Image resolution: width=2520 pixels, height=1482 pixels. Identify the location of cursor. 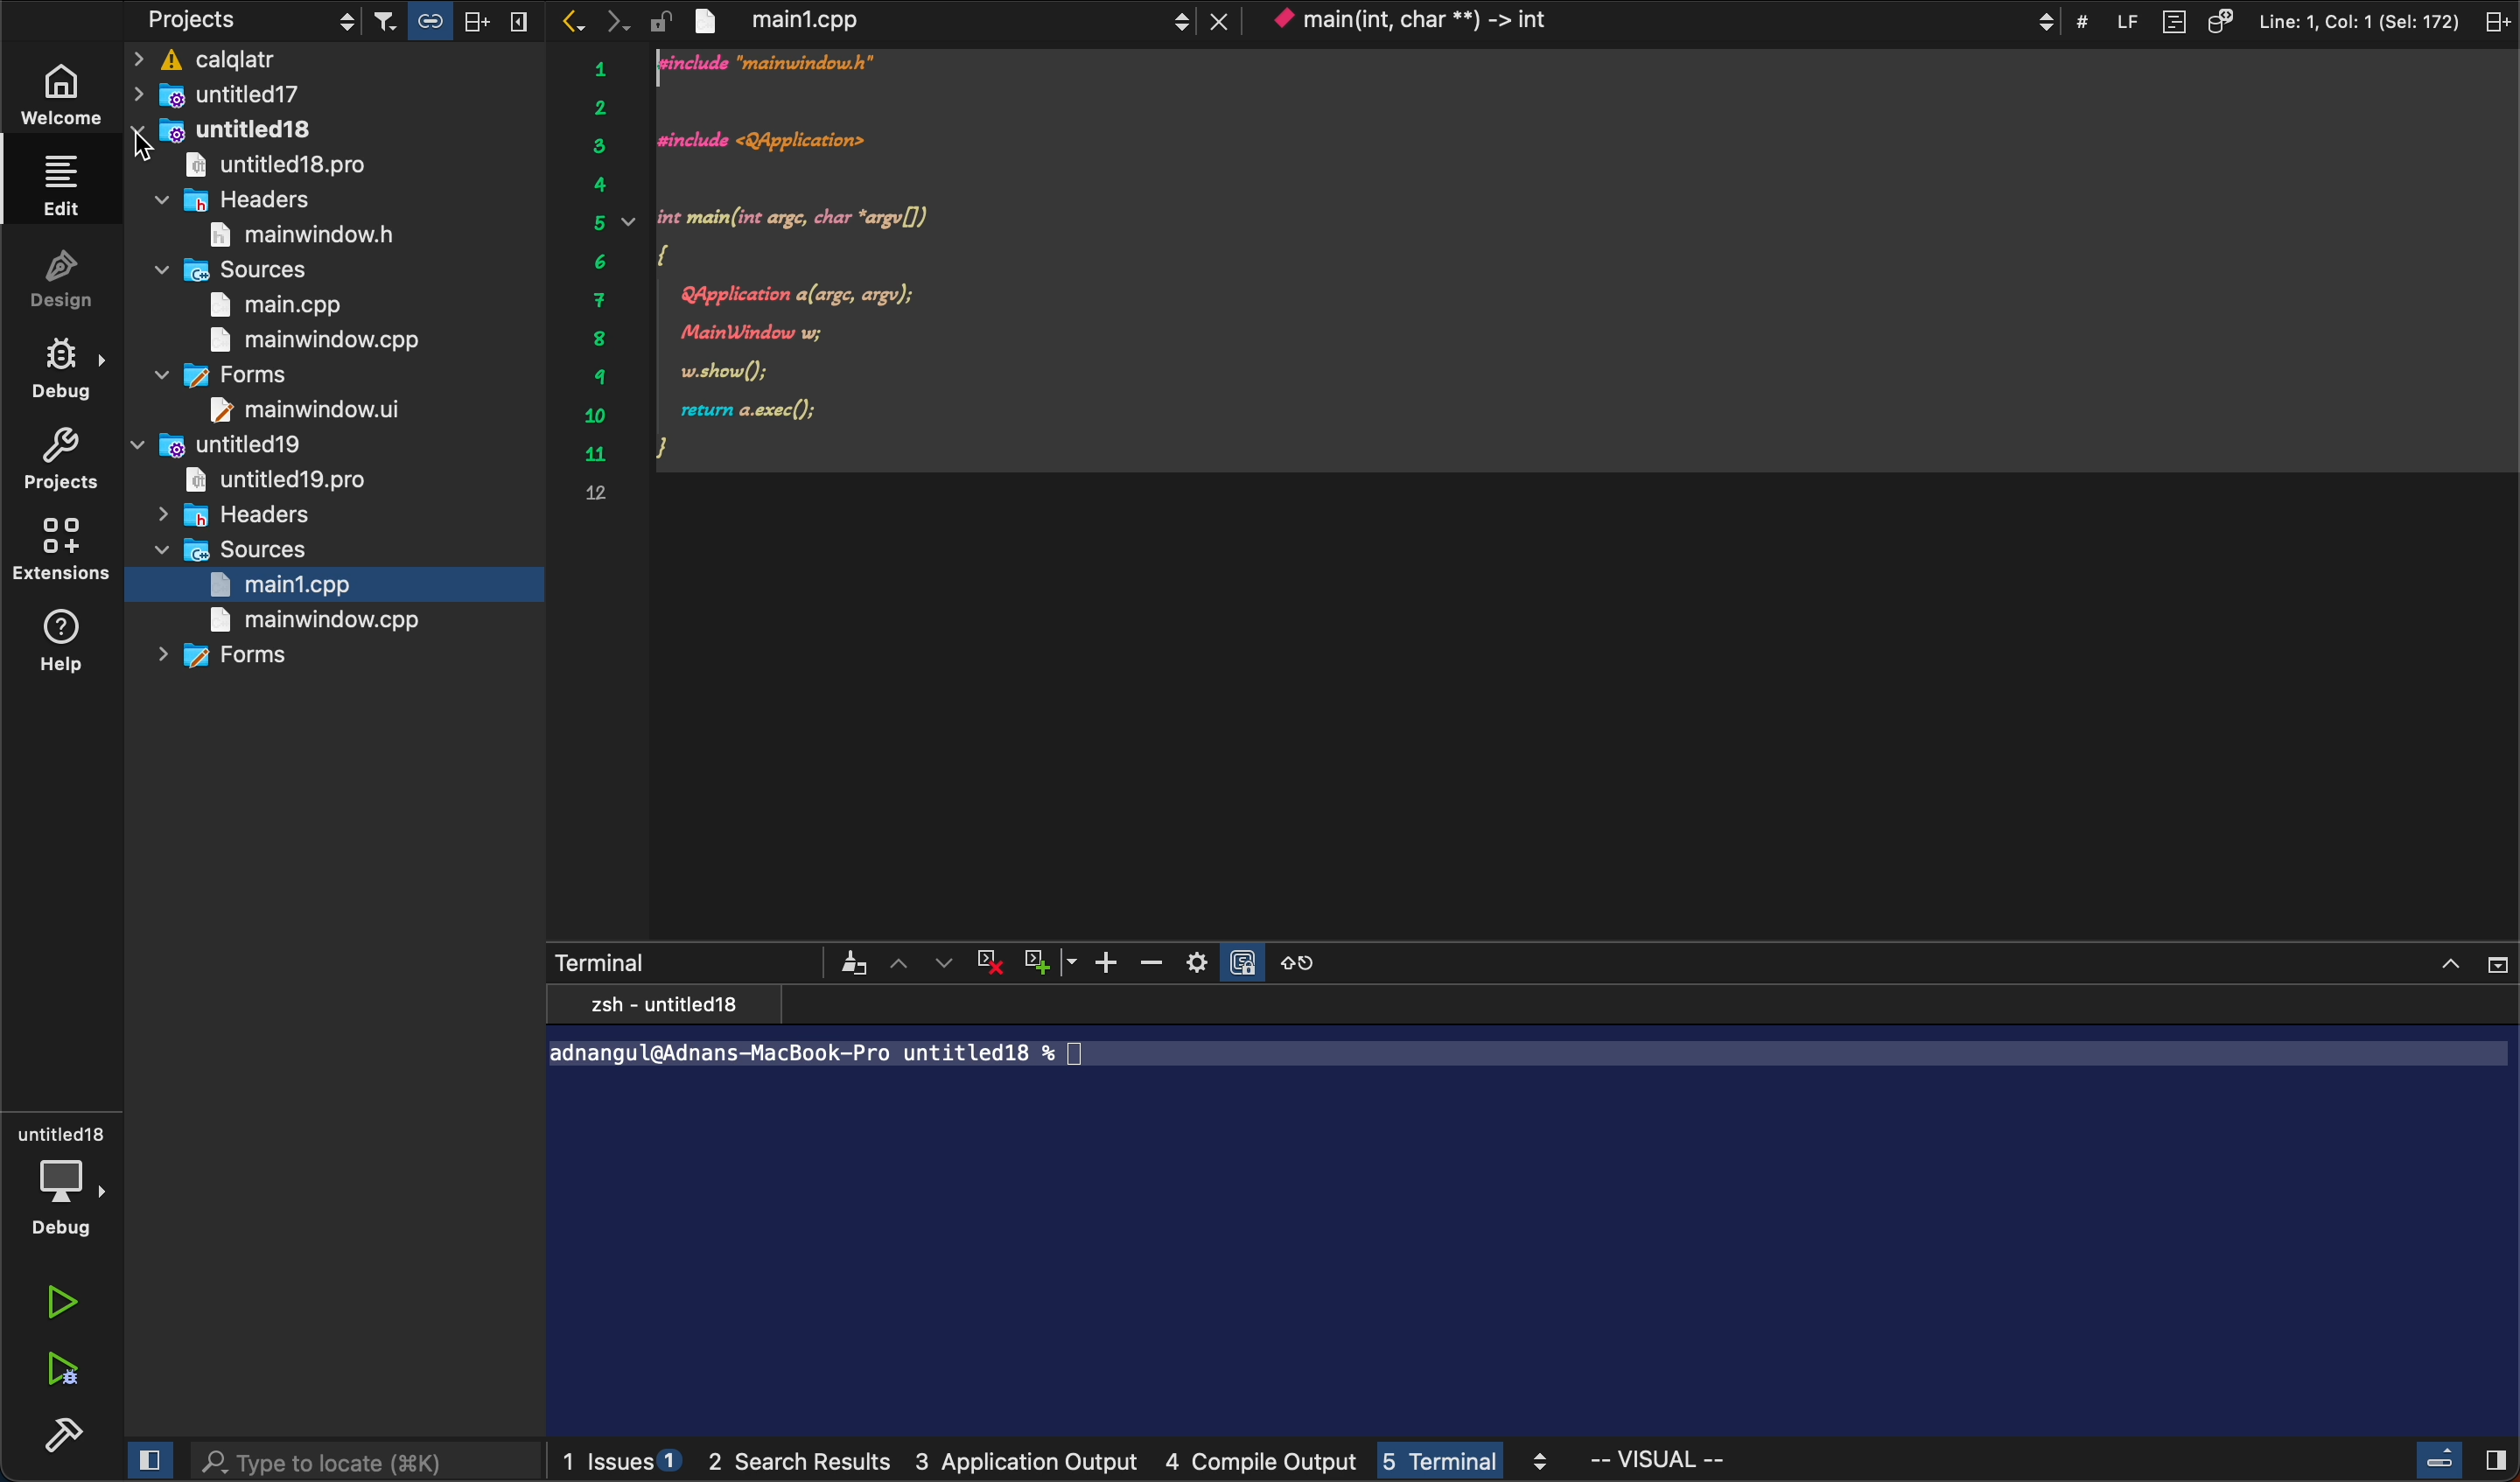
(172, 143).